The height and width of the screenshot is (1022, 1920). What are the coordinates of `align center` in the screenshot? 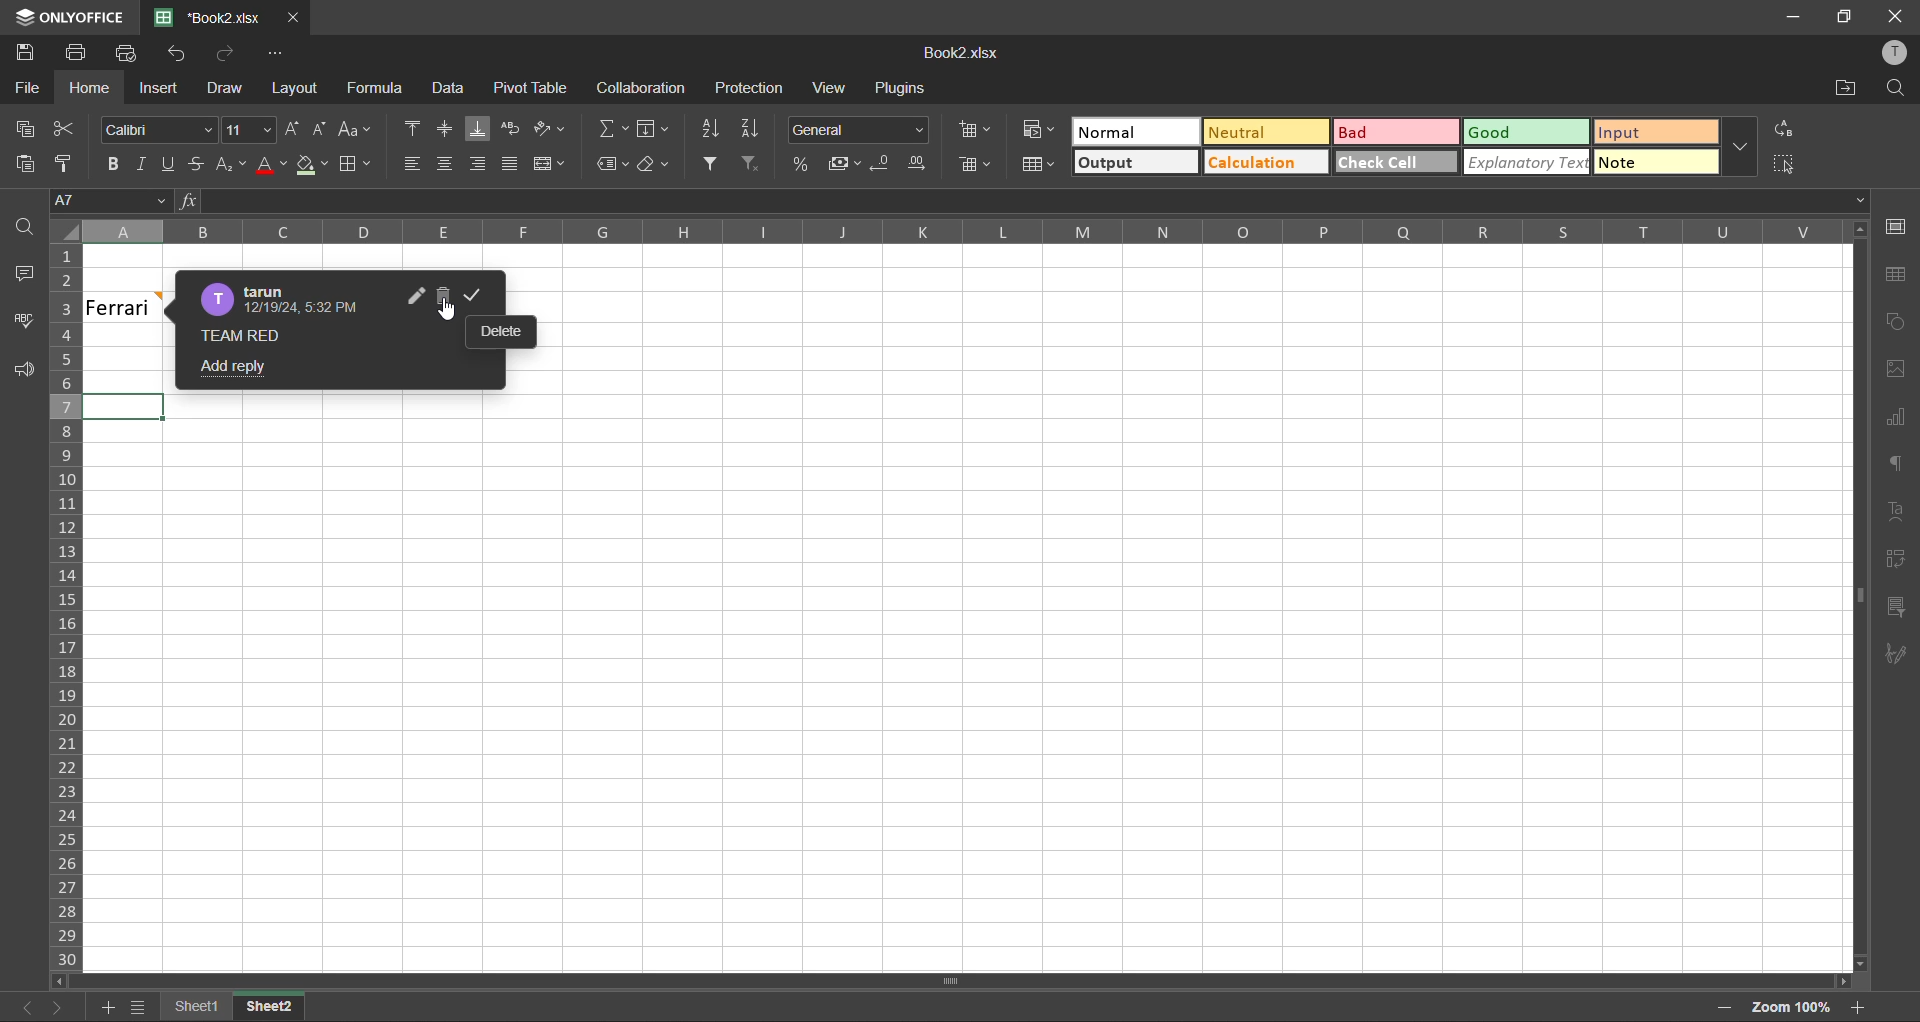 It's located at (446, 162).